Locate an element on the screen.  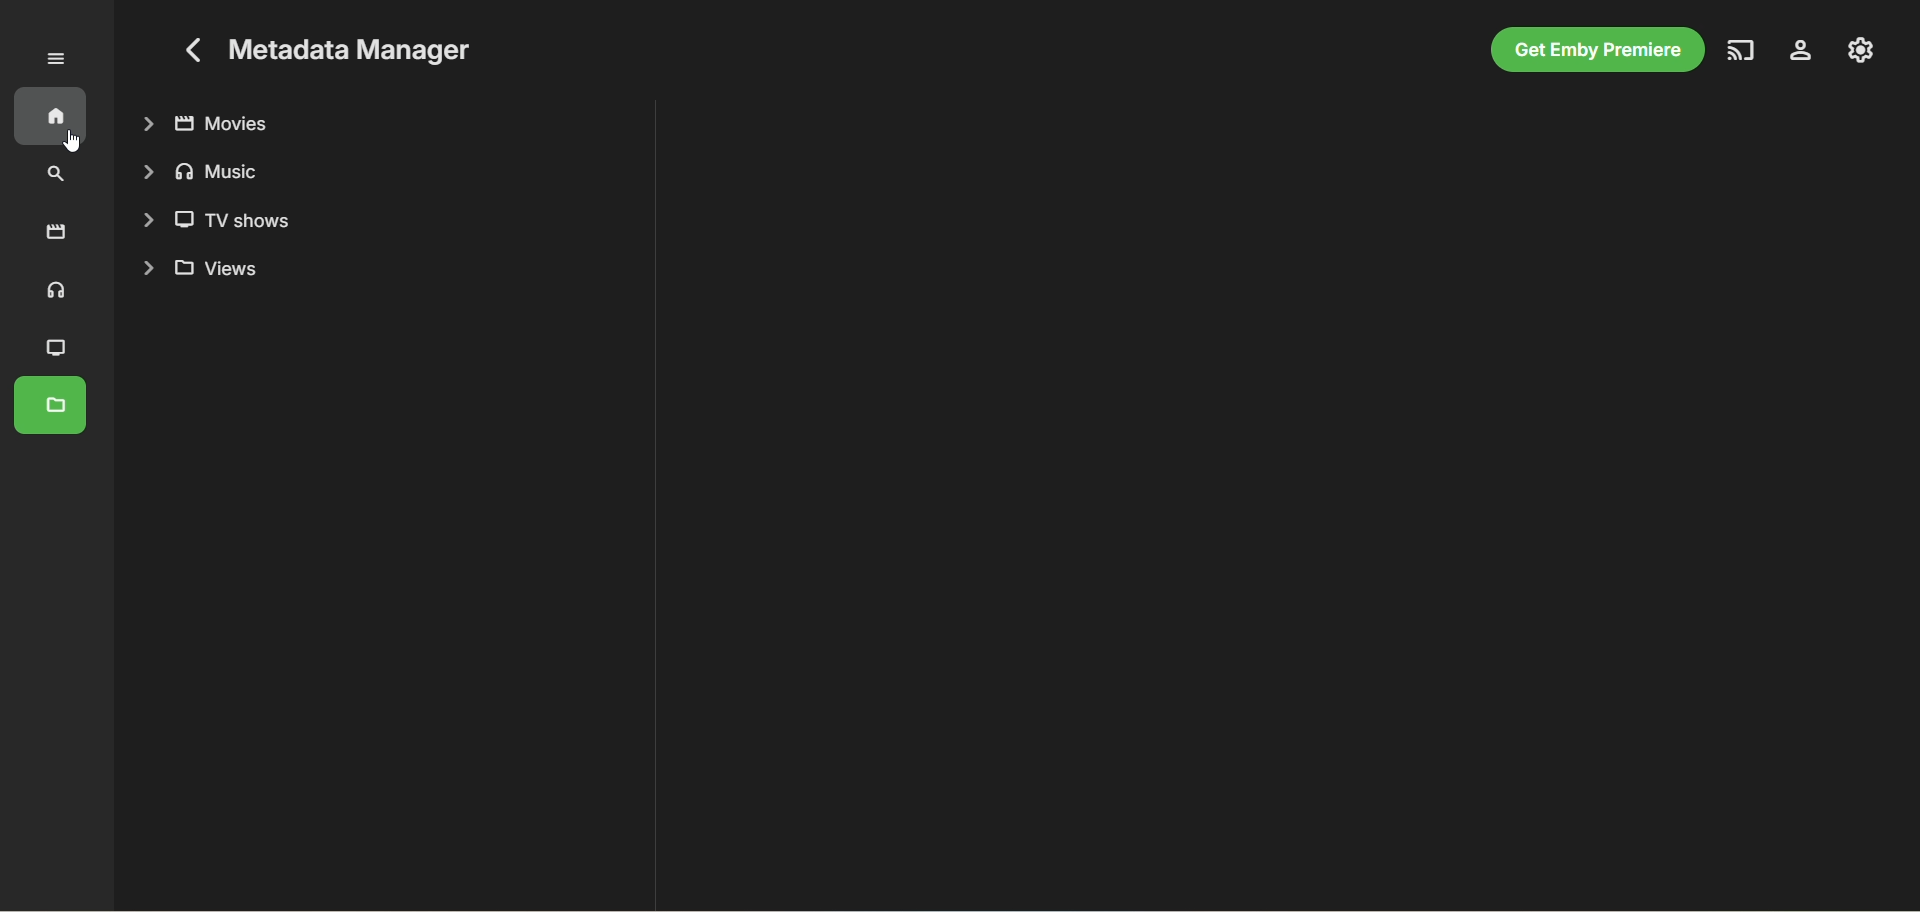
TV shows is located at coordinates (56, 345).